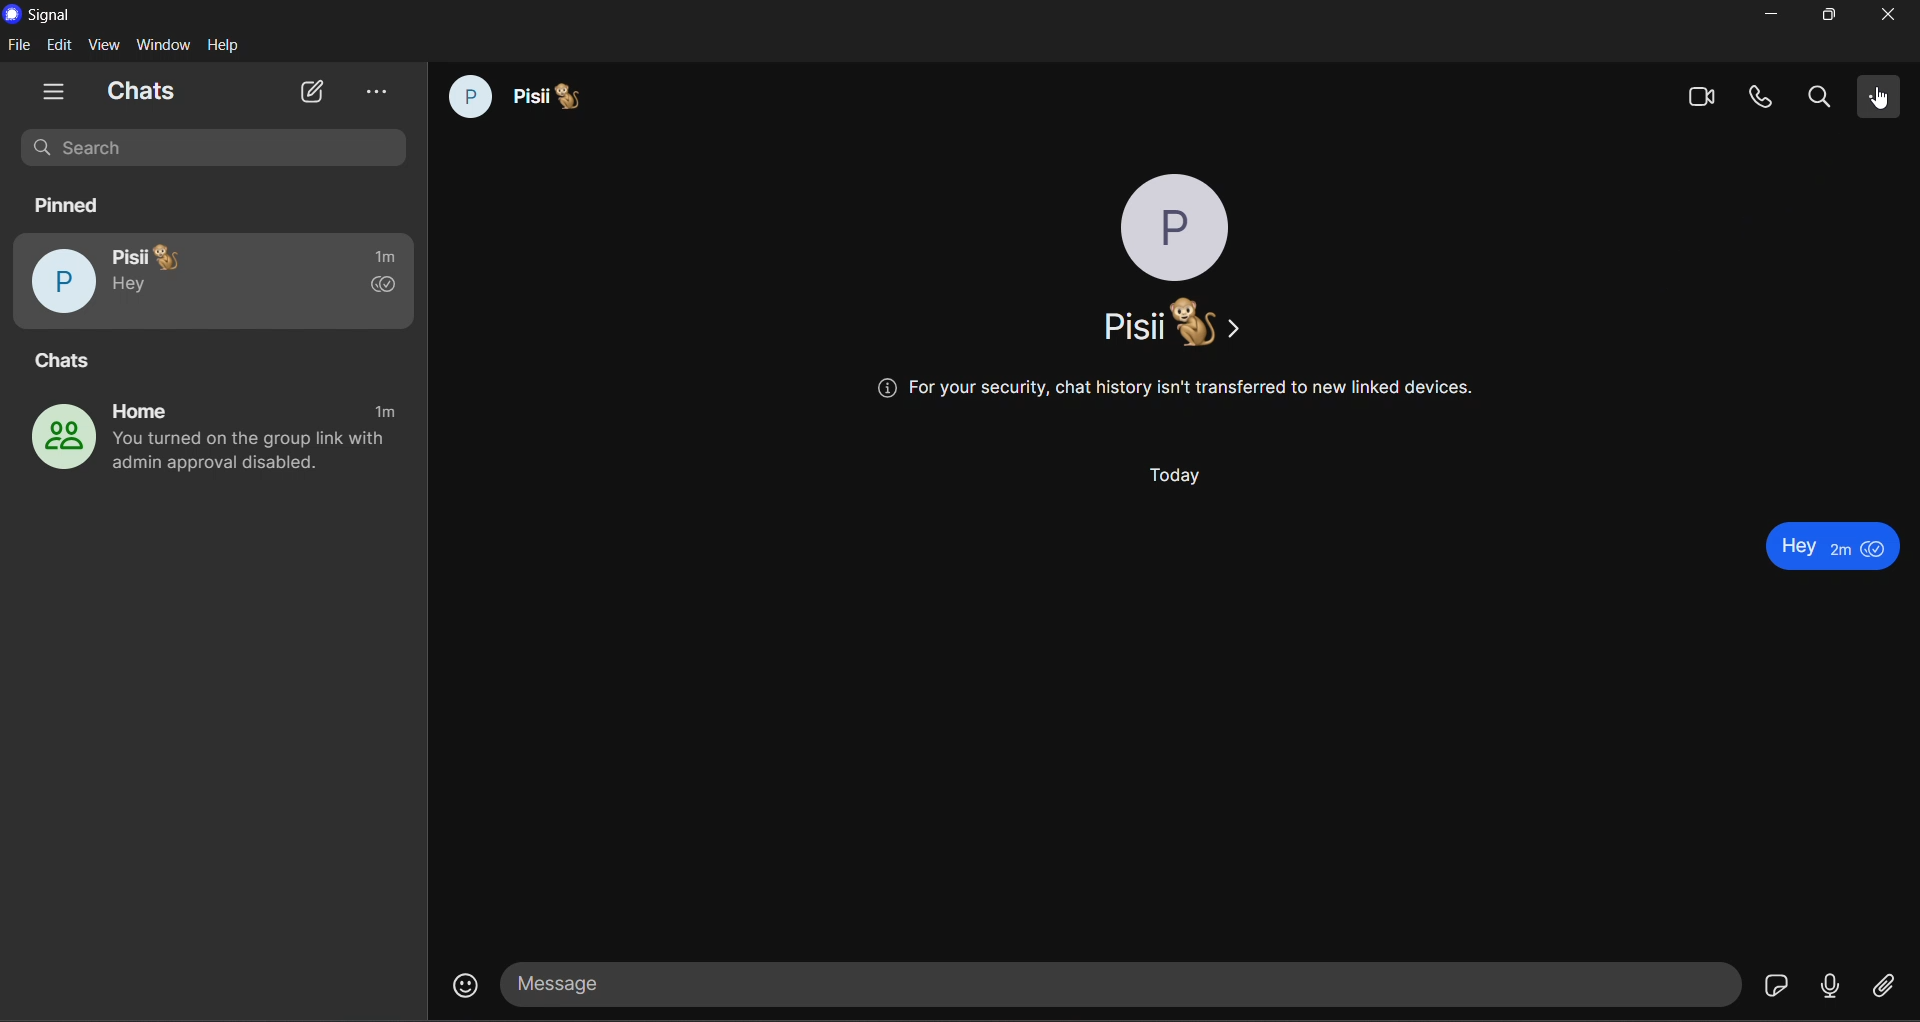 The image size is (1920, 1022). Describe the element at coordinates (56, 91) in the screenshot. I see `show tabs` at that location.